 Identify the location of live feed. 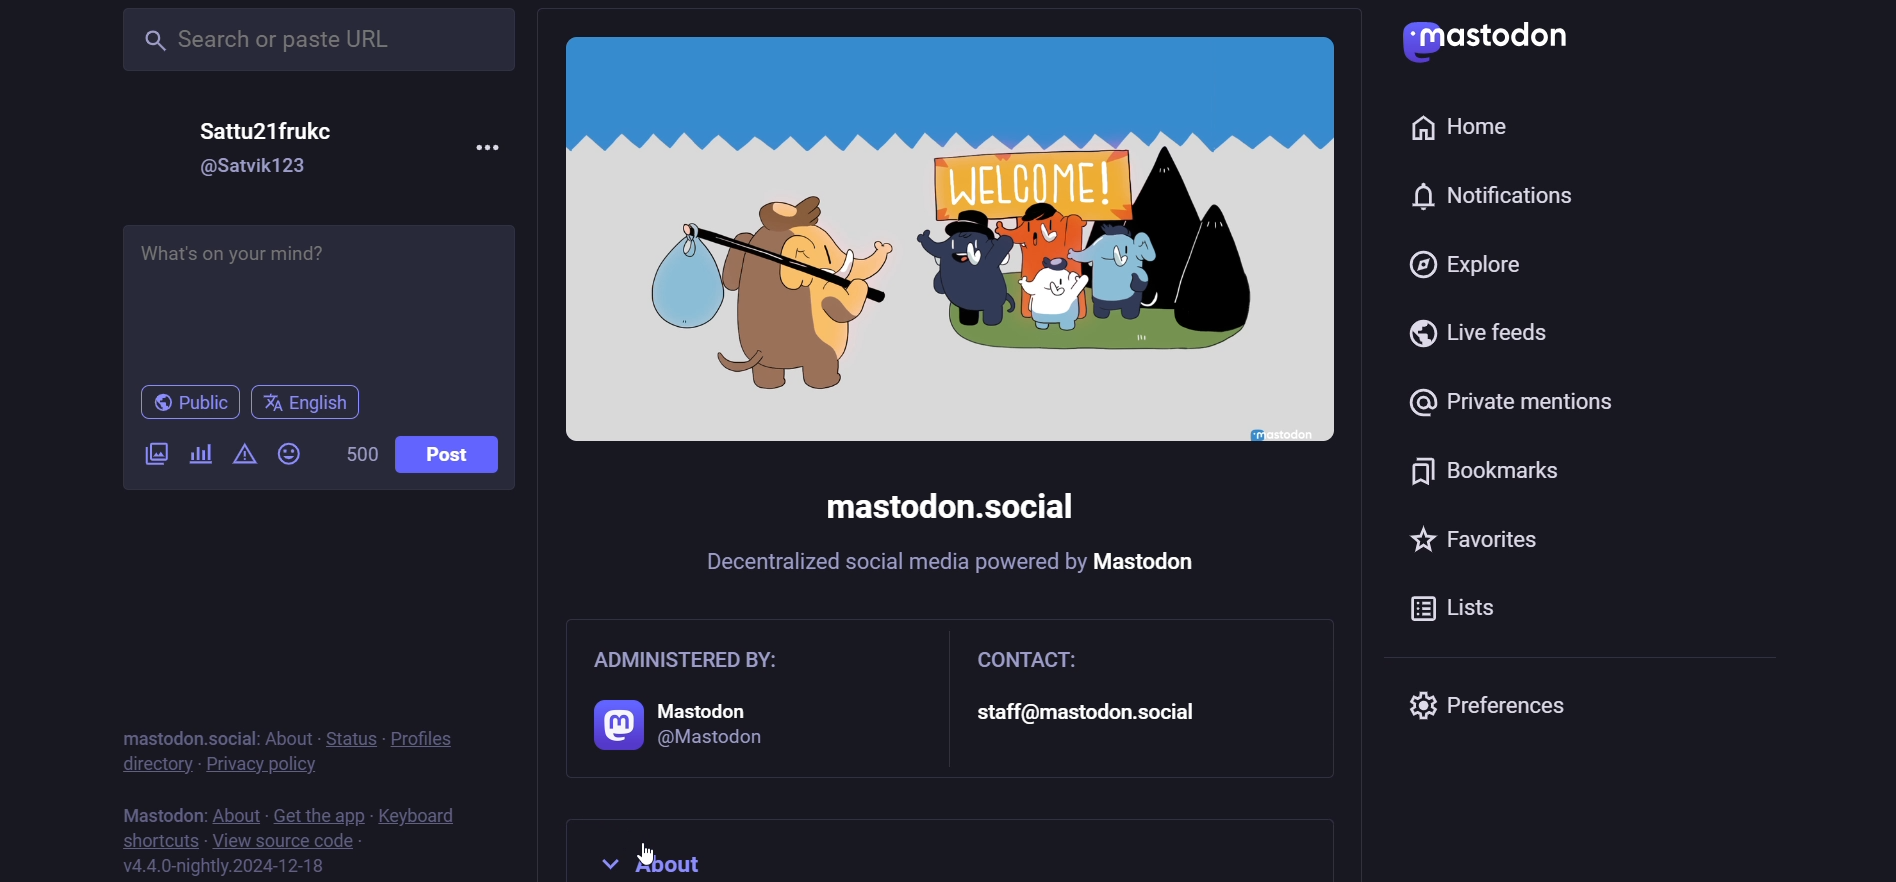
(1481, 333).